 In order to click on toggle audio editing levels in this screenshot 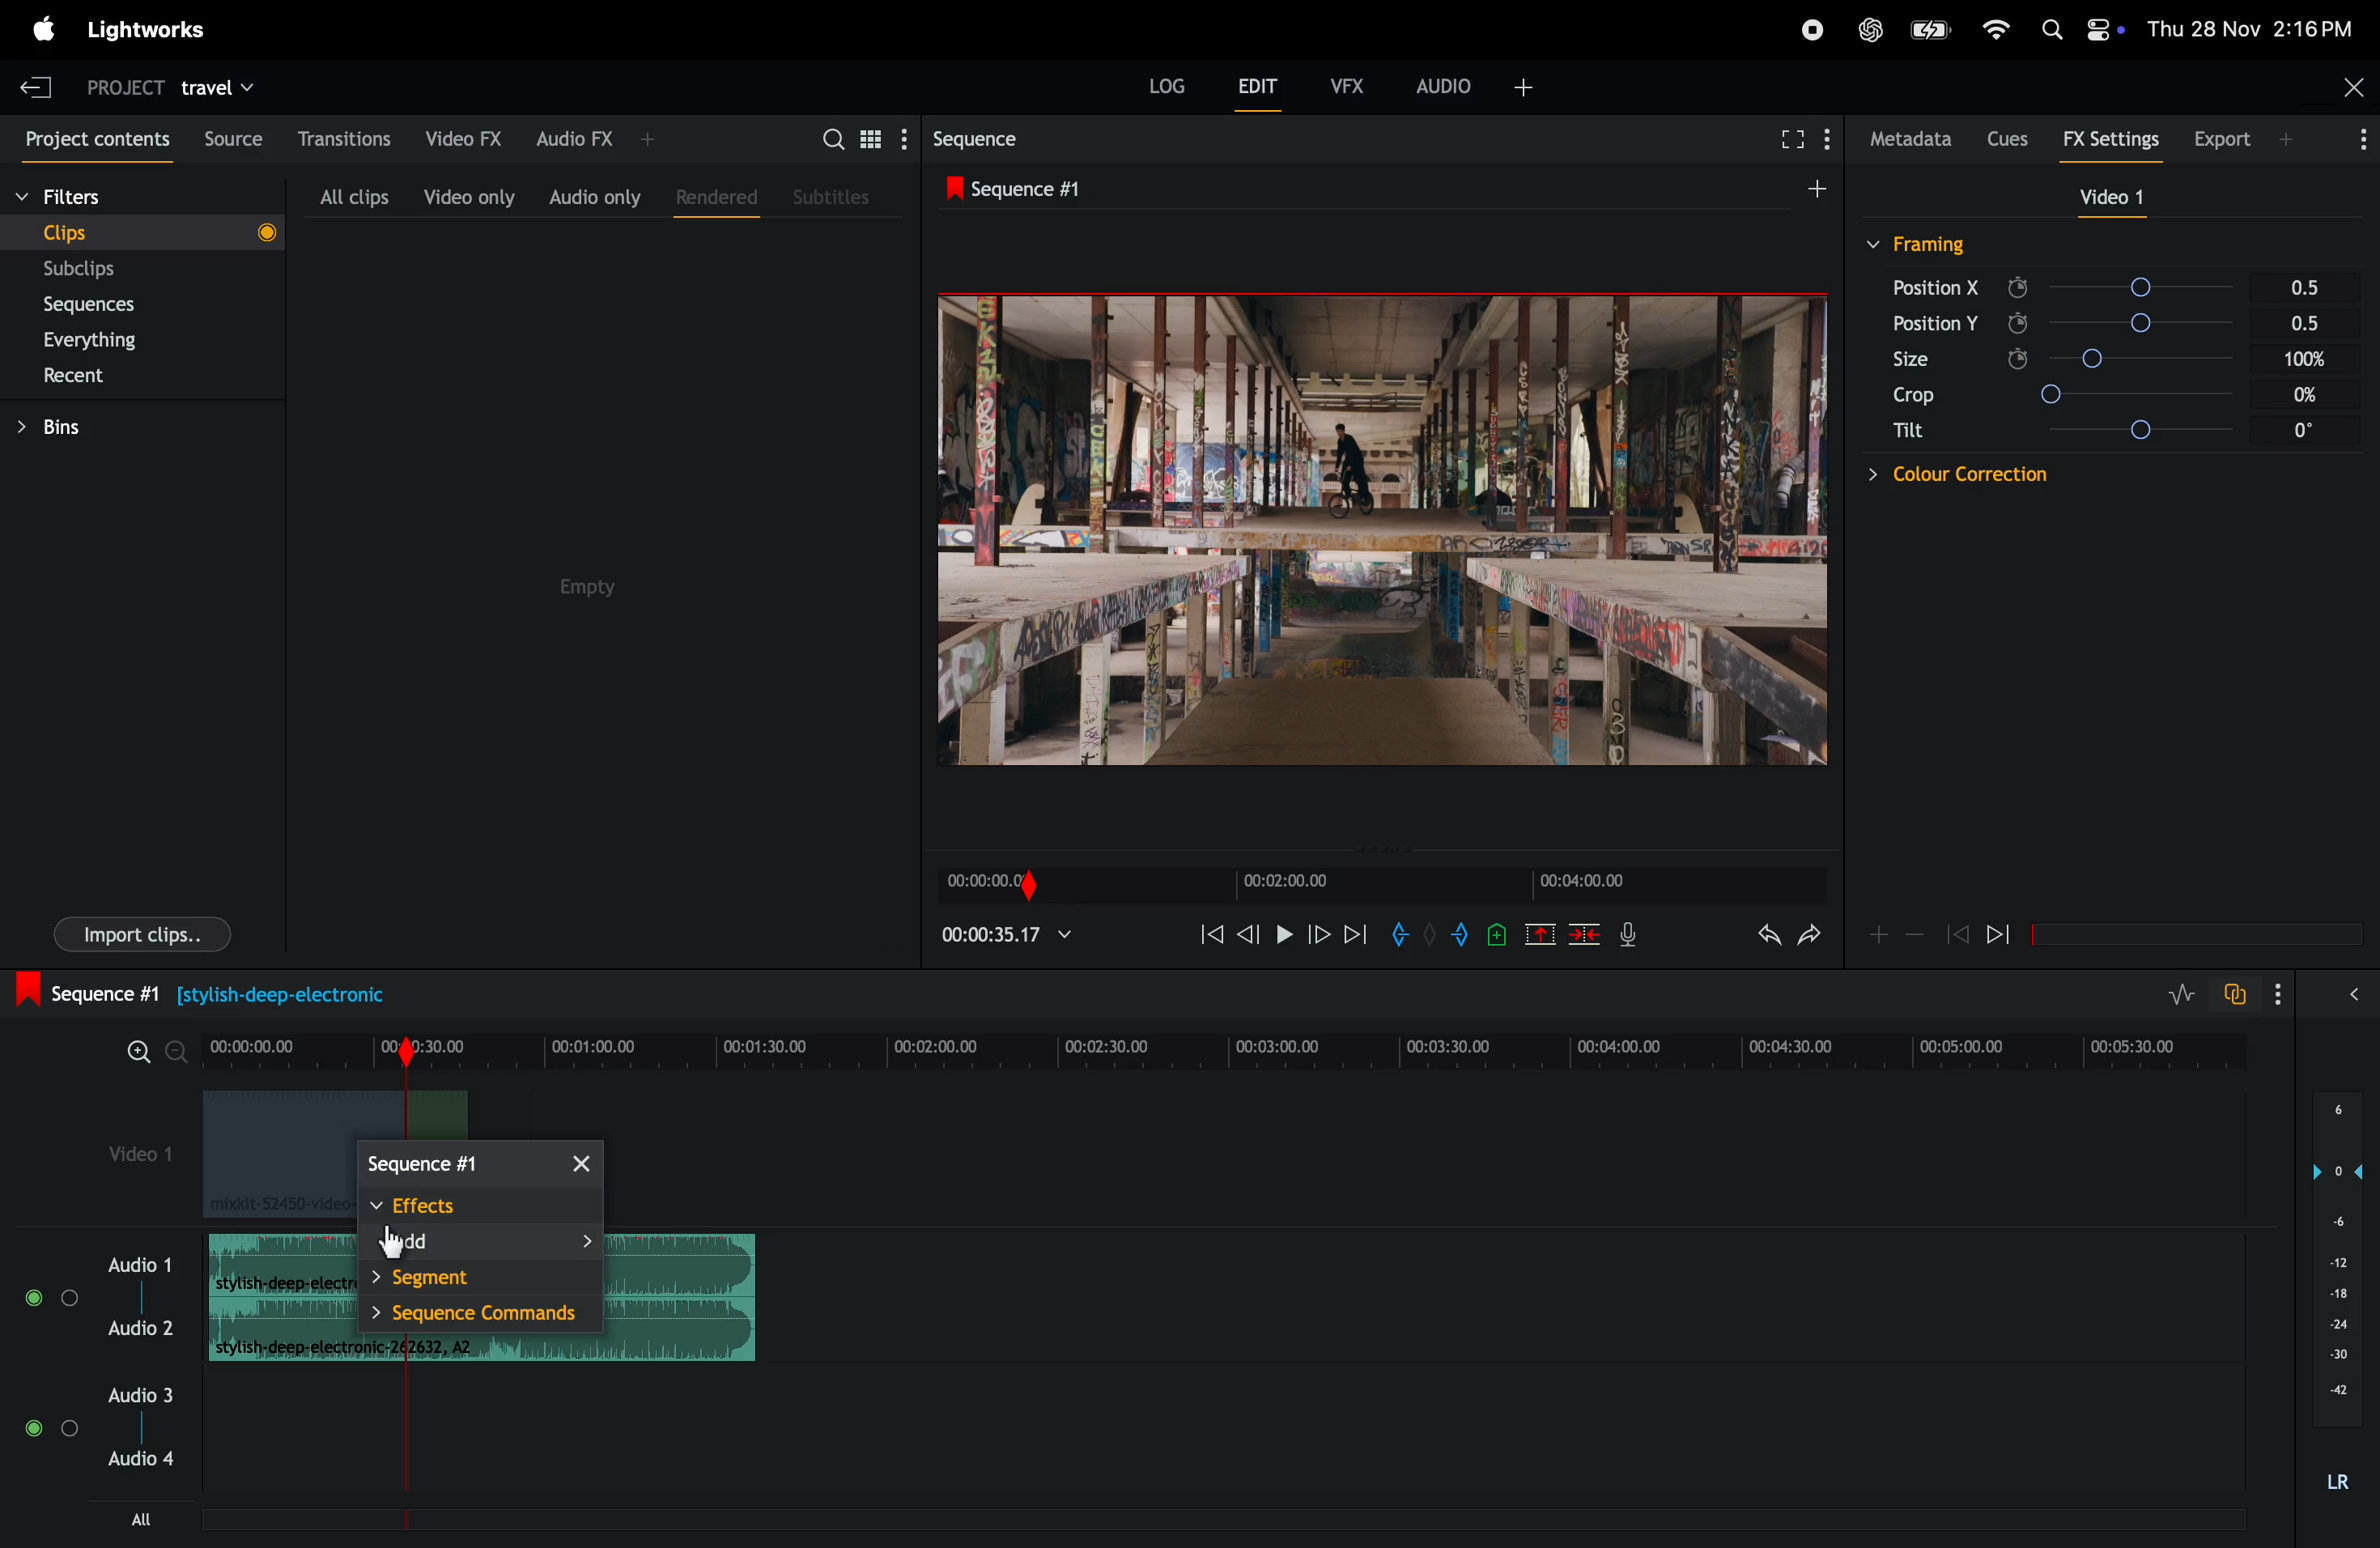, I will do `click(2183, 995)`.